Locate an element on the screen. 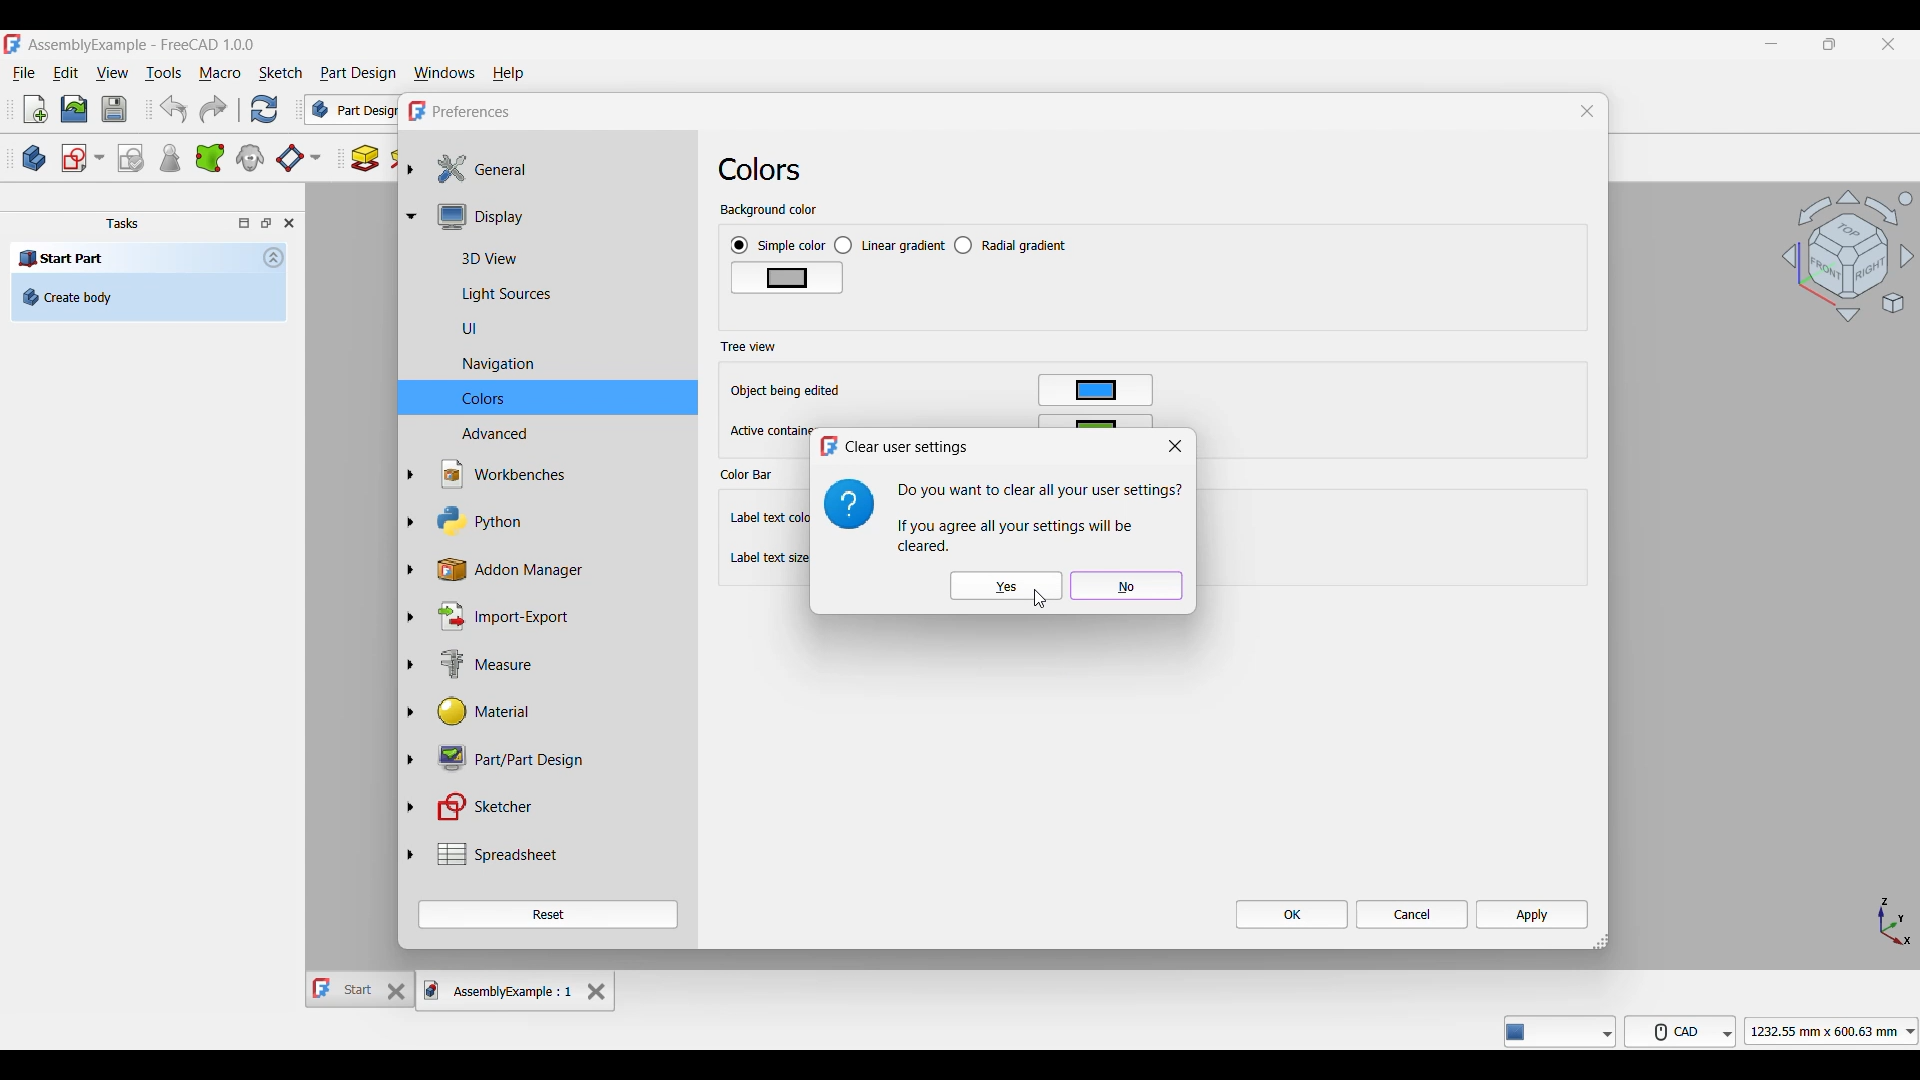 This screenshot has height=1080, width=1920. Color Bar is located at coordinates (747, 475).